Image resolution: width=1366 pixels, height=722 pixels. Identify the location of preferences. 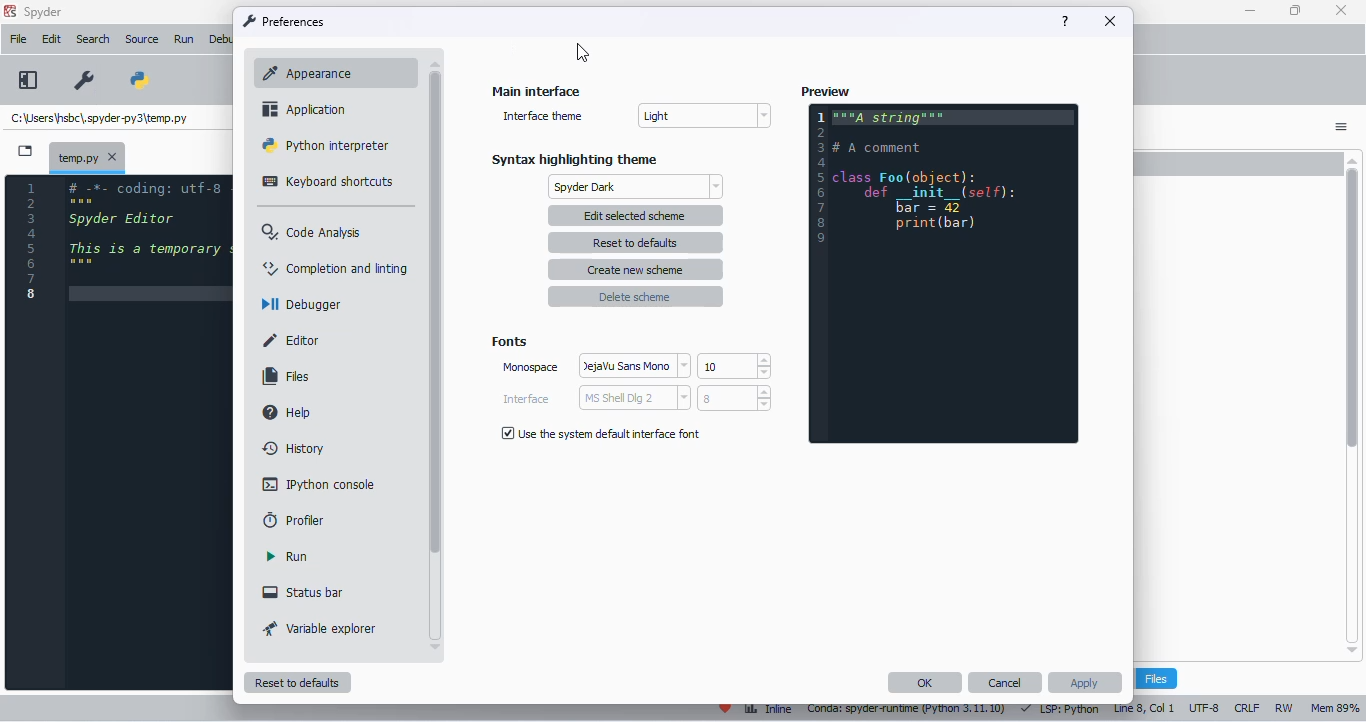
(285, 21).